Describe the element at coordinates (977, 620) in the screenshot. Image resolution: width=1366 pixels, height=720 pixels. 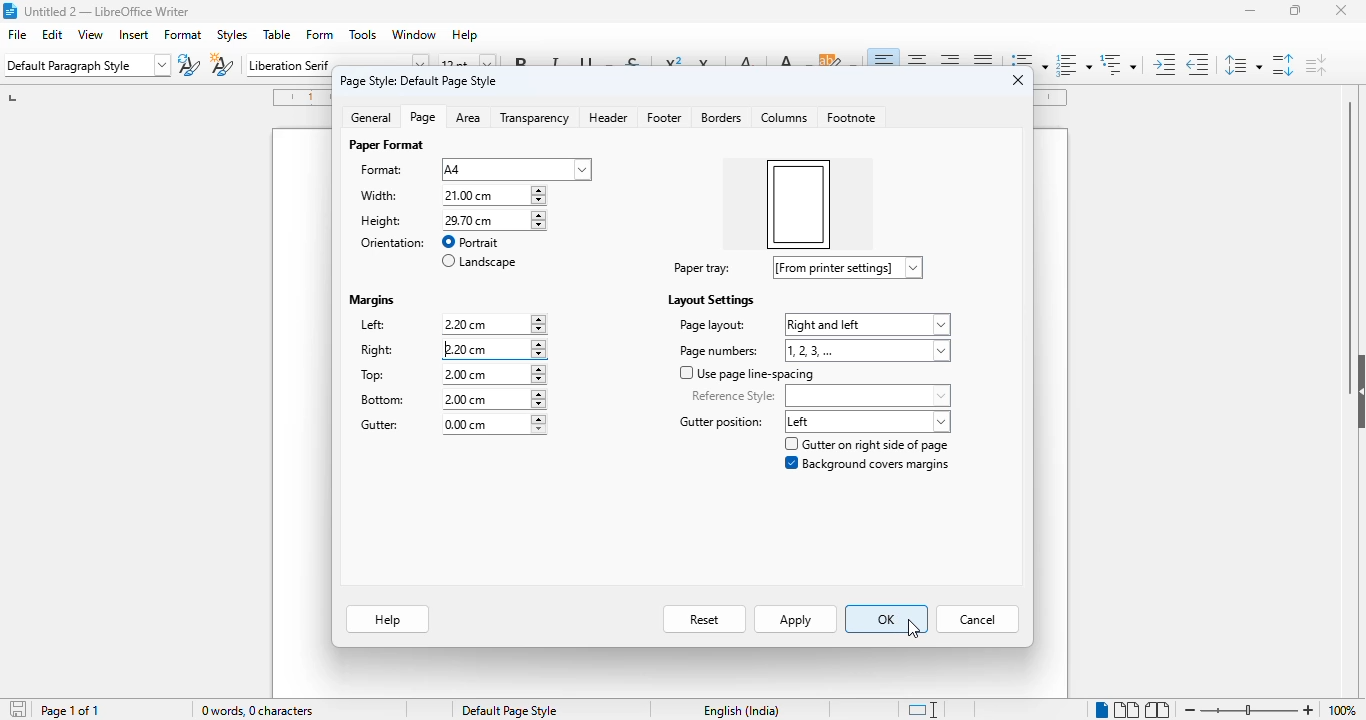
I see `cancel` at that location.